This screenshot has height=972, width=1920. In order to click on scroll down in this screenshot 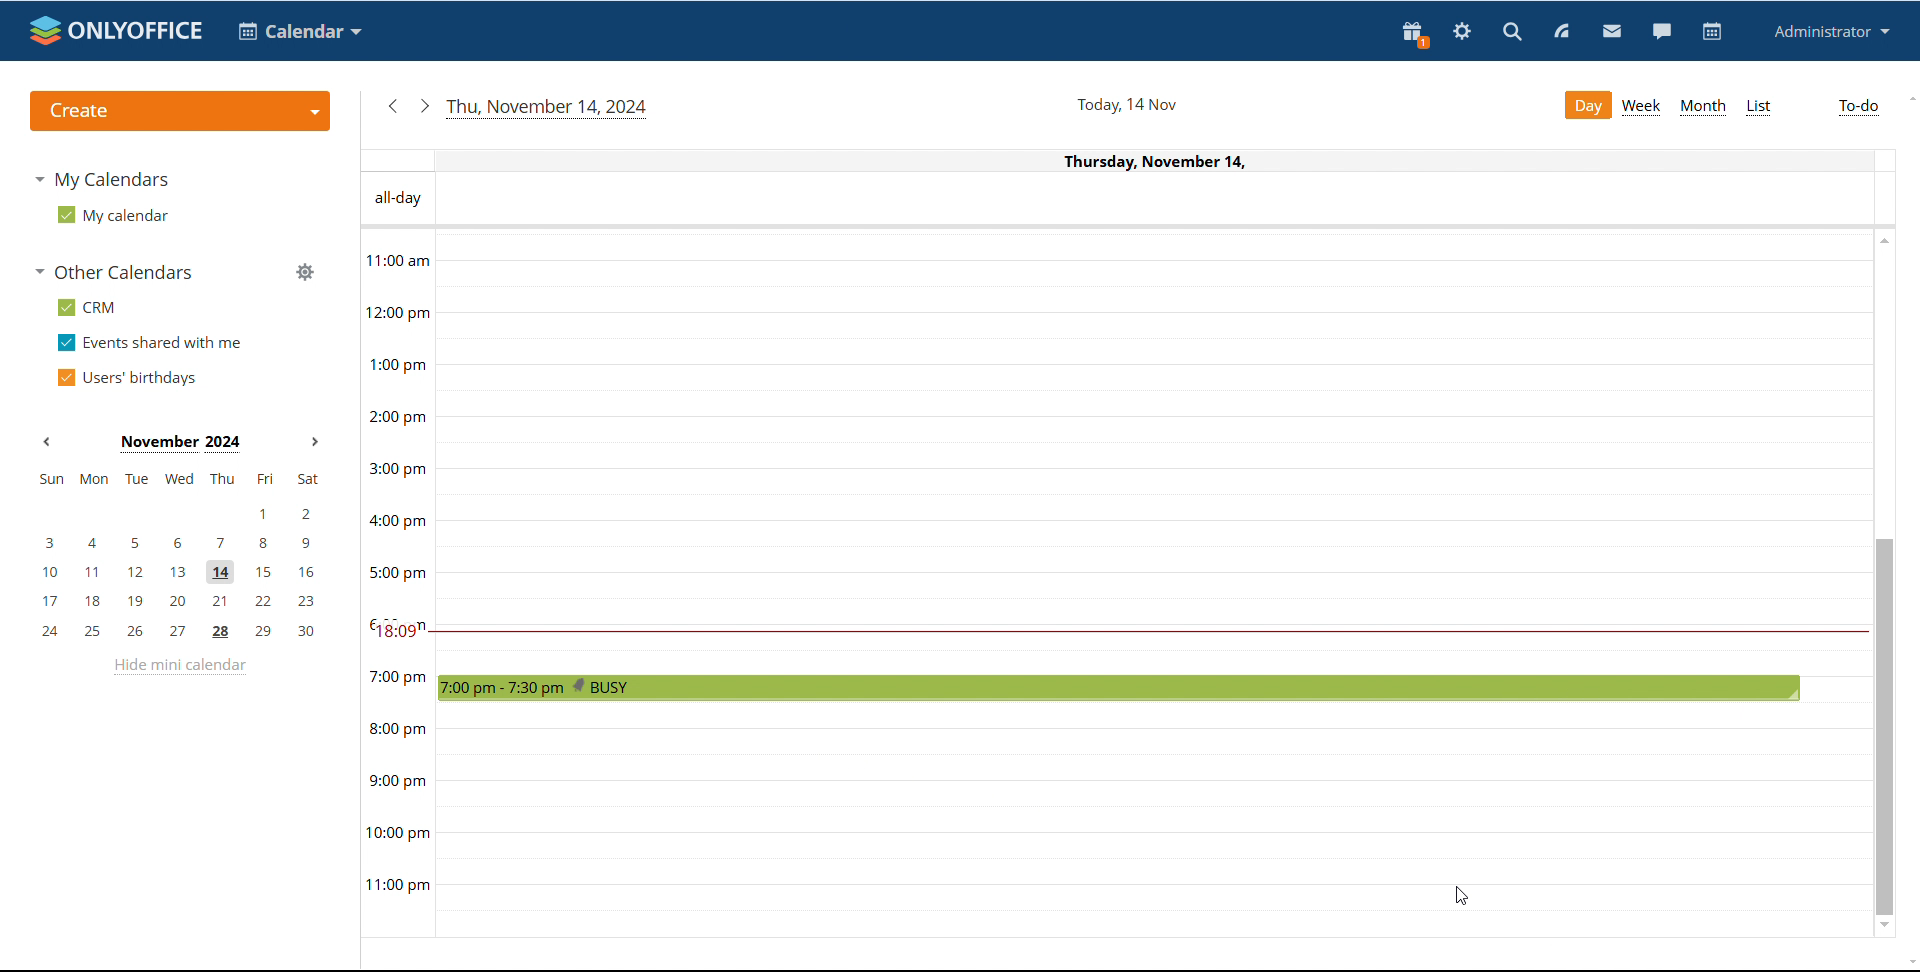, I will do `click(1886, 928)`.